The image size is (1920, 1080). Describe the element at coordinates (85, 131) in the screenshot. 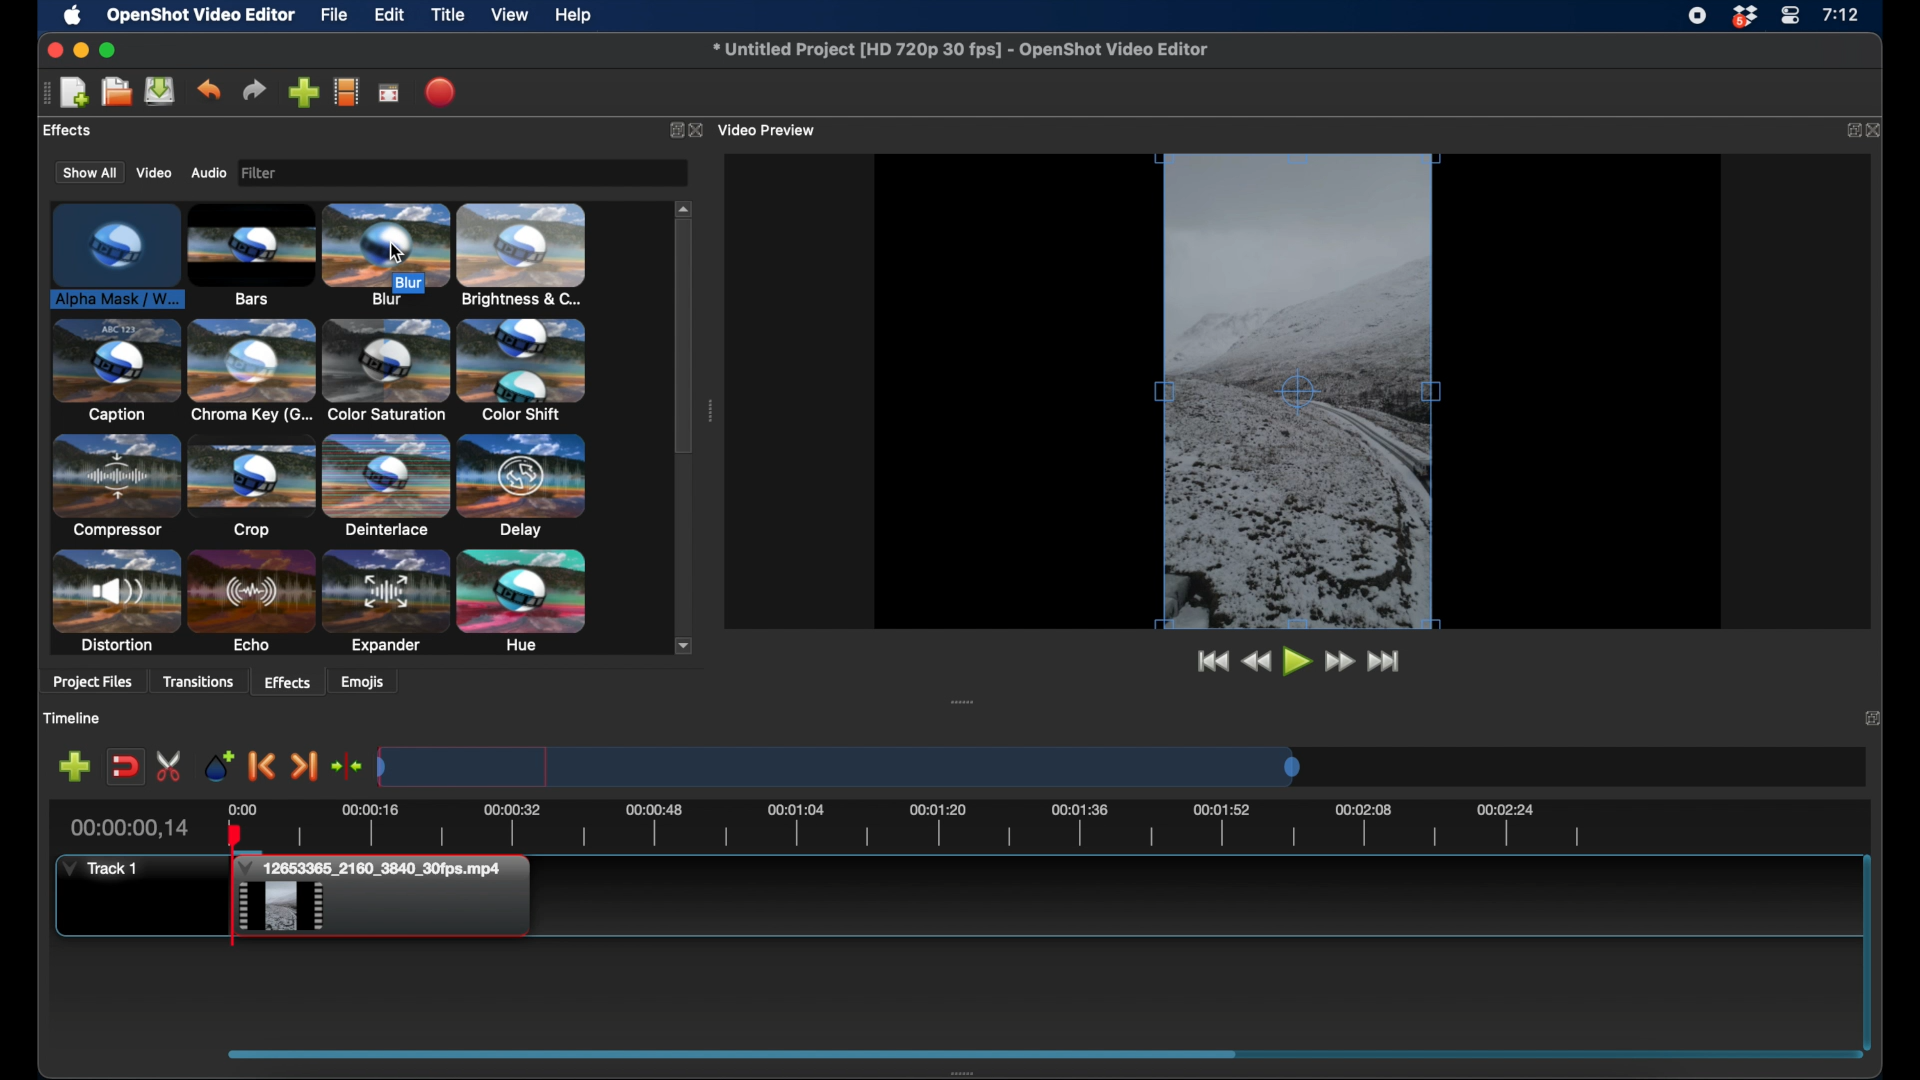

I see `project files` at that location.